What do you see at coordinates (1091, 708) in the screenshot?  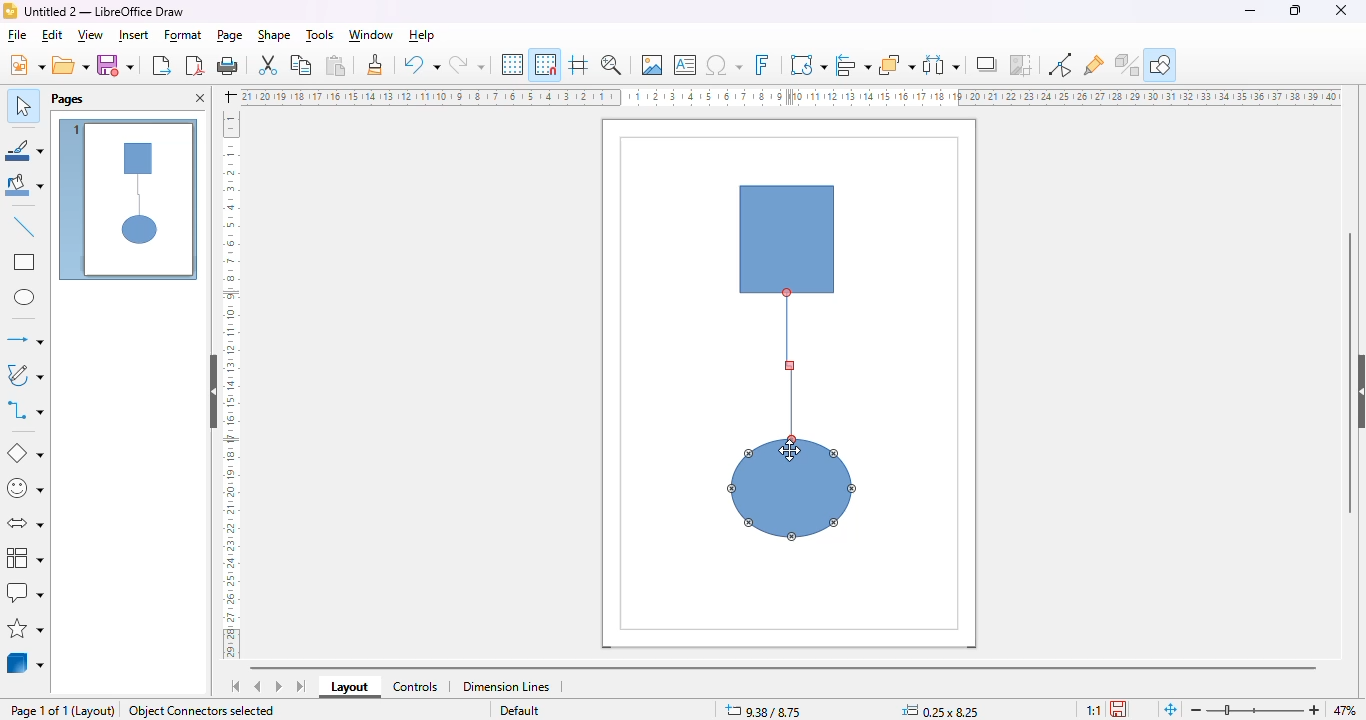 I see `scaling factor of the document` at bounding box center [1091, 708].